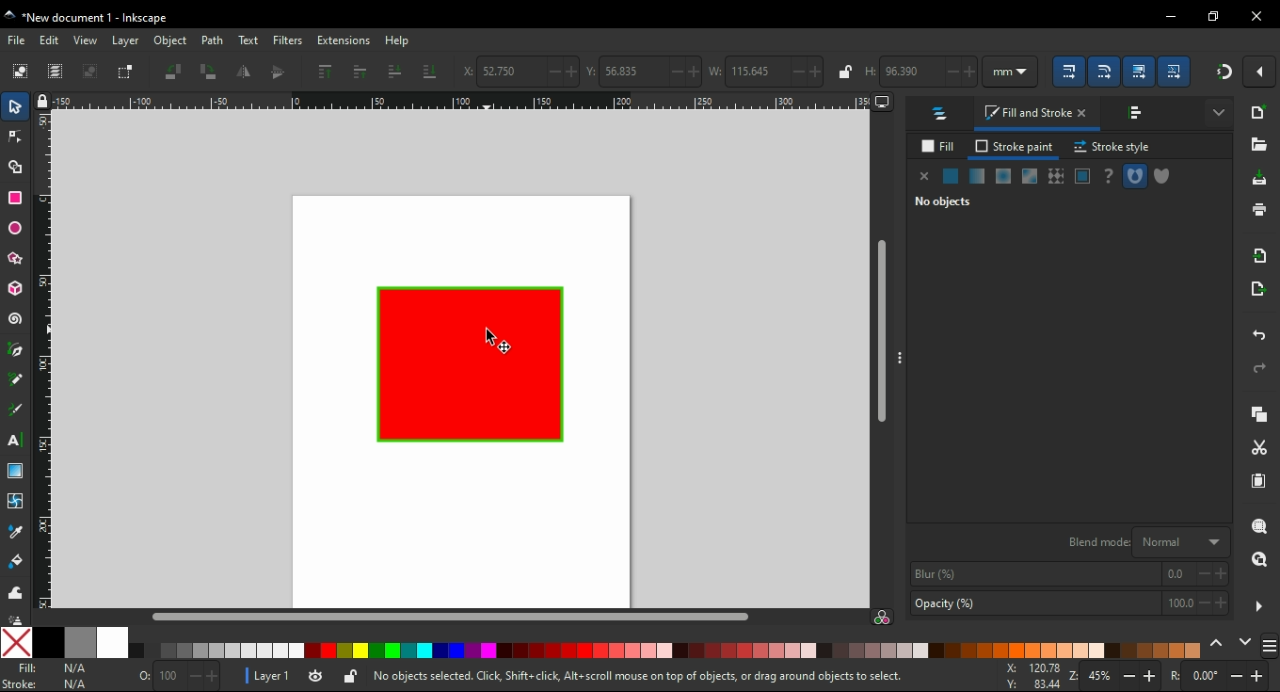  I want to click on copy, so click(1256, 413).